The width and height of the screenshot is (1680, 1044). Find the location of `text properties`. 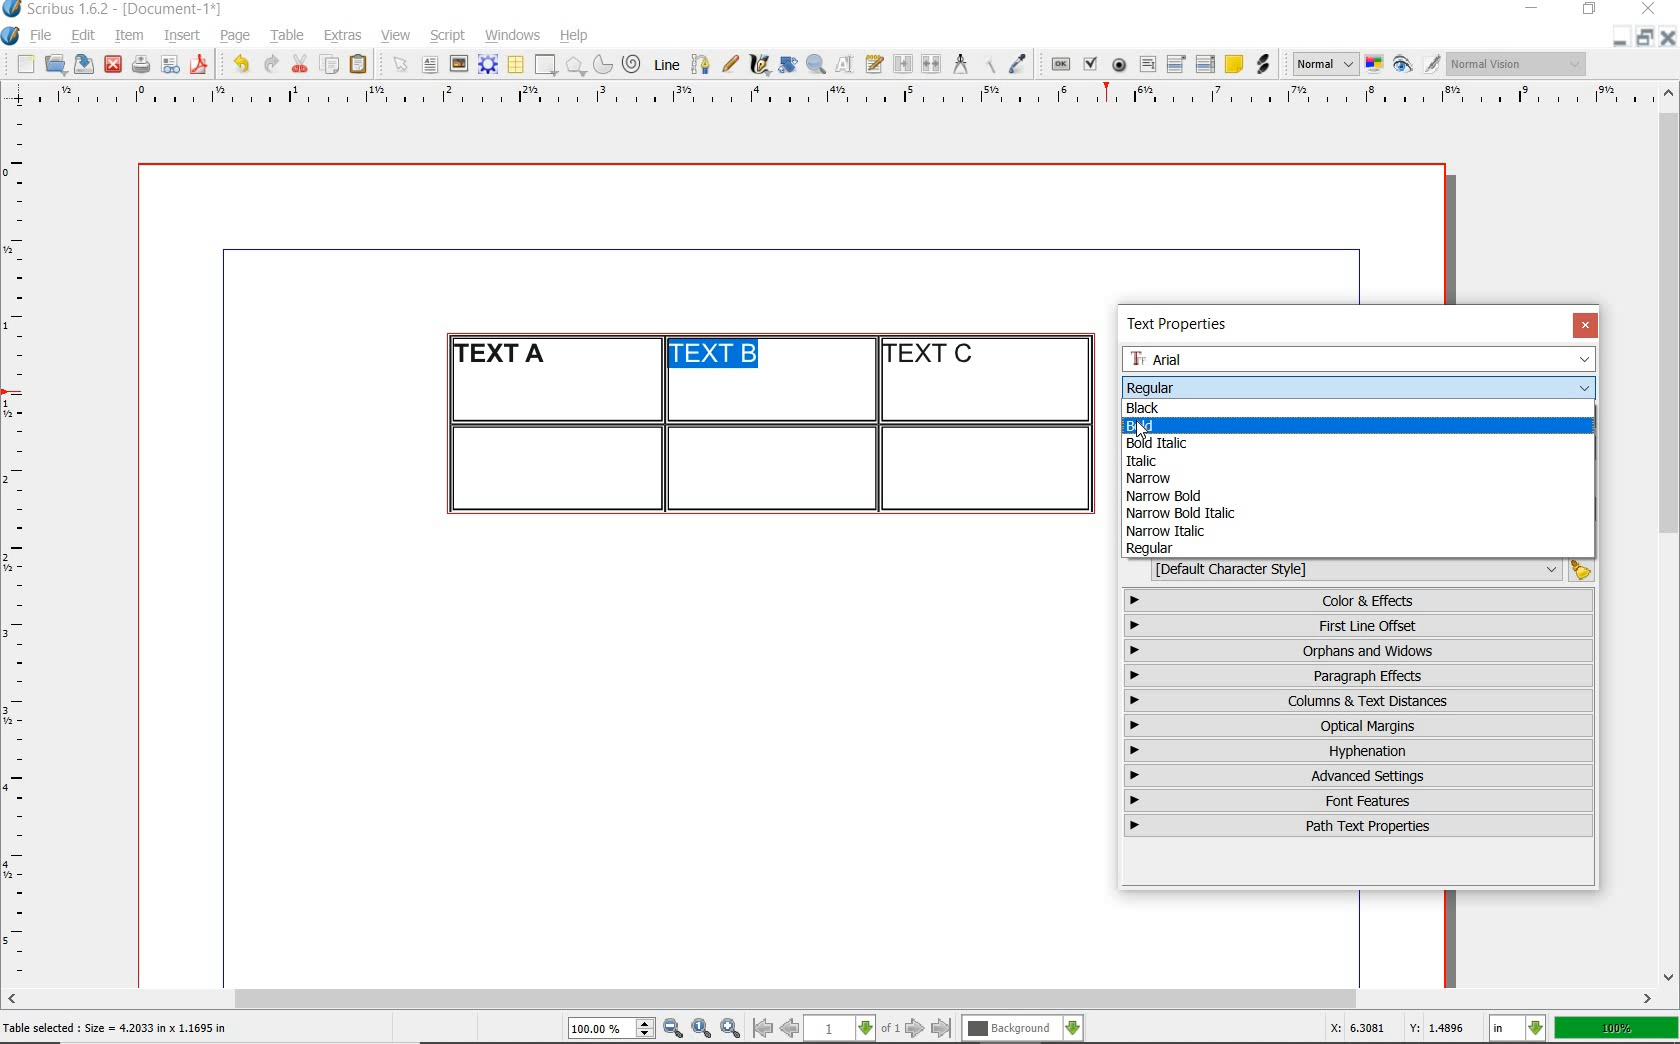

text properties is located at coordinates (1184, 324).